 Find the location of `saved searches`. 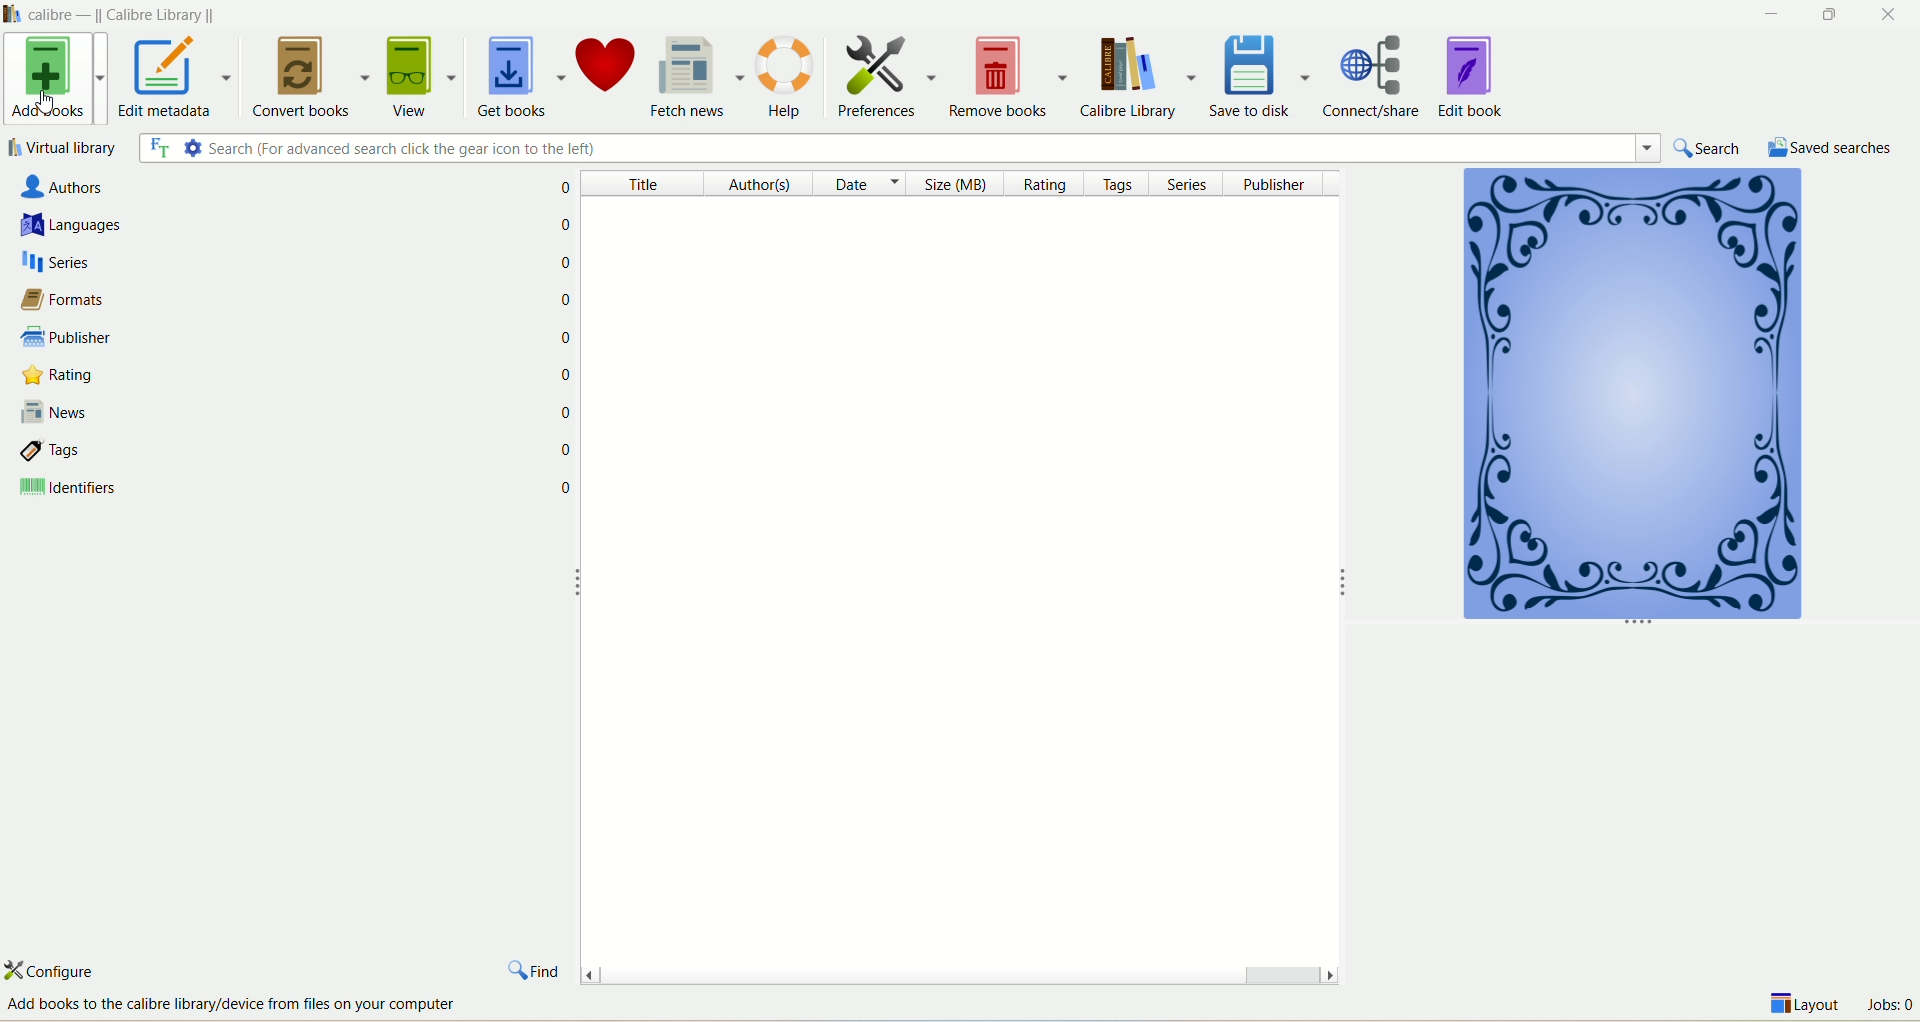

saved searches is located at coordinates (1831, 146).